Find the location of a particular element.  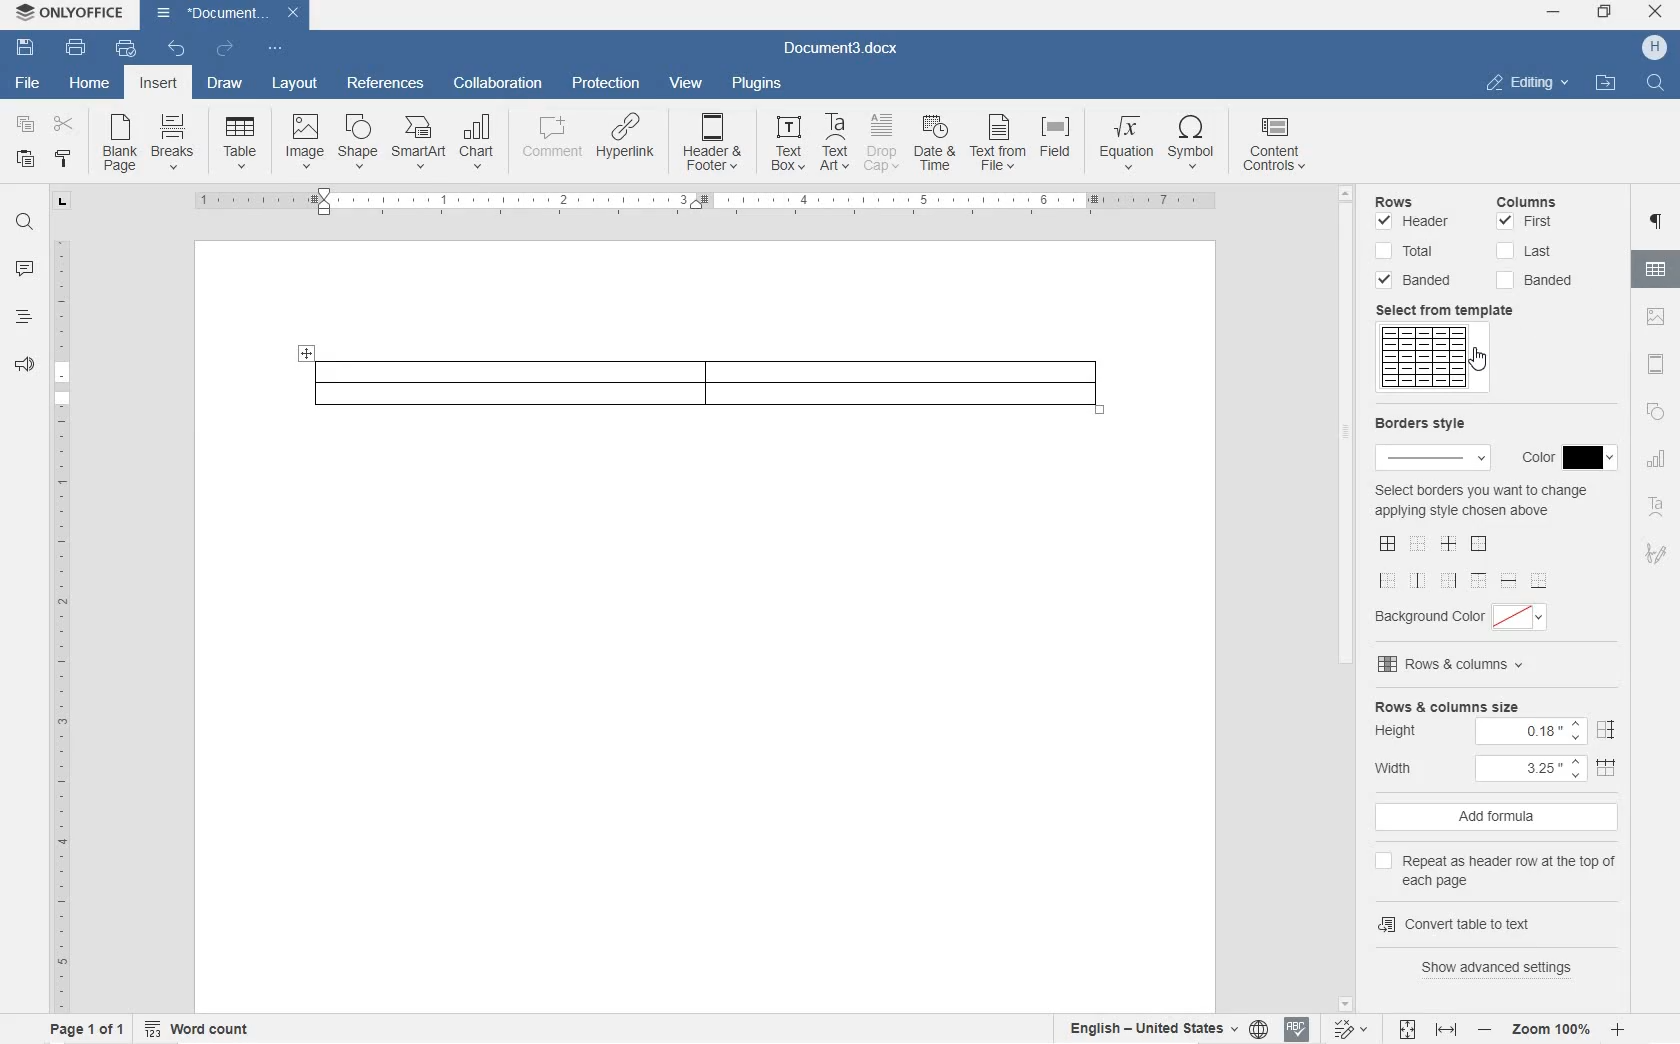

UNDO is located at coordinates (177, 50).